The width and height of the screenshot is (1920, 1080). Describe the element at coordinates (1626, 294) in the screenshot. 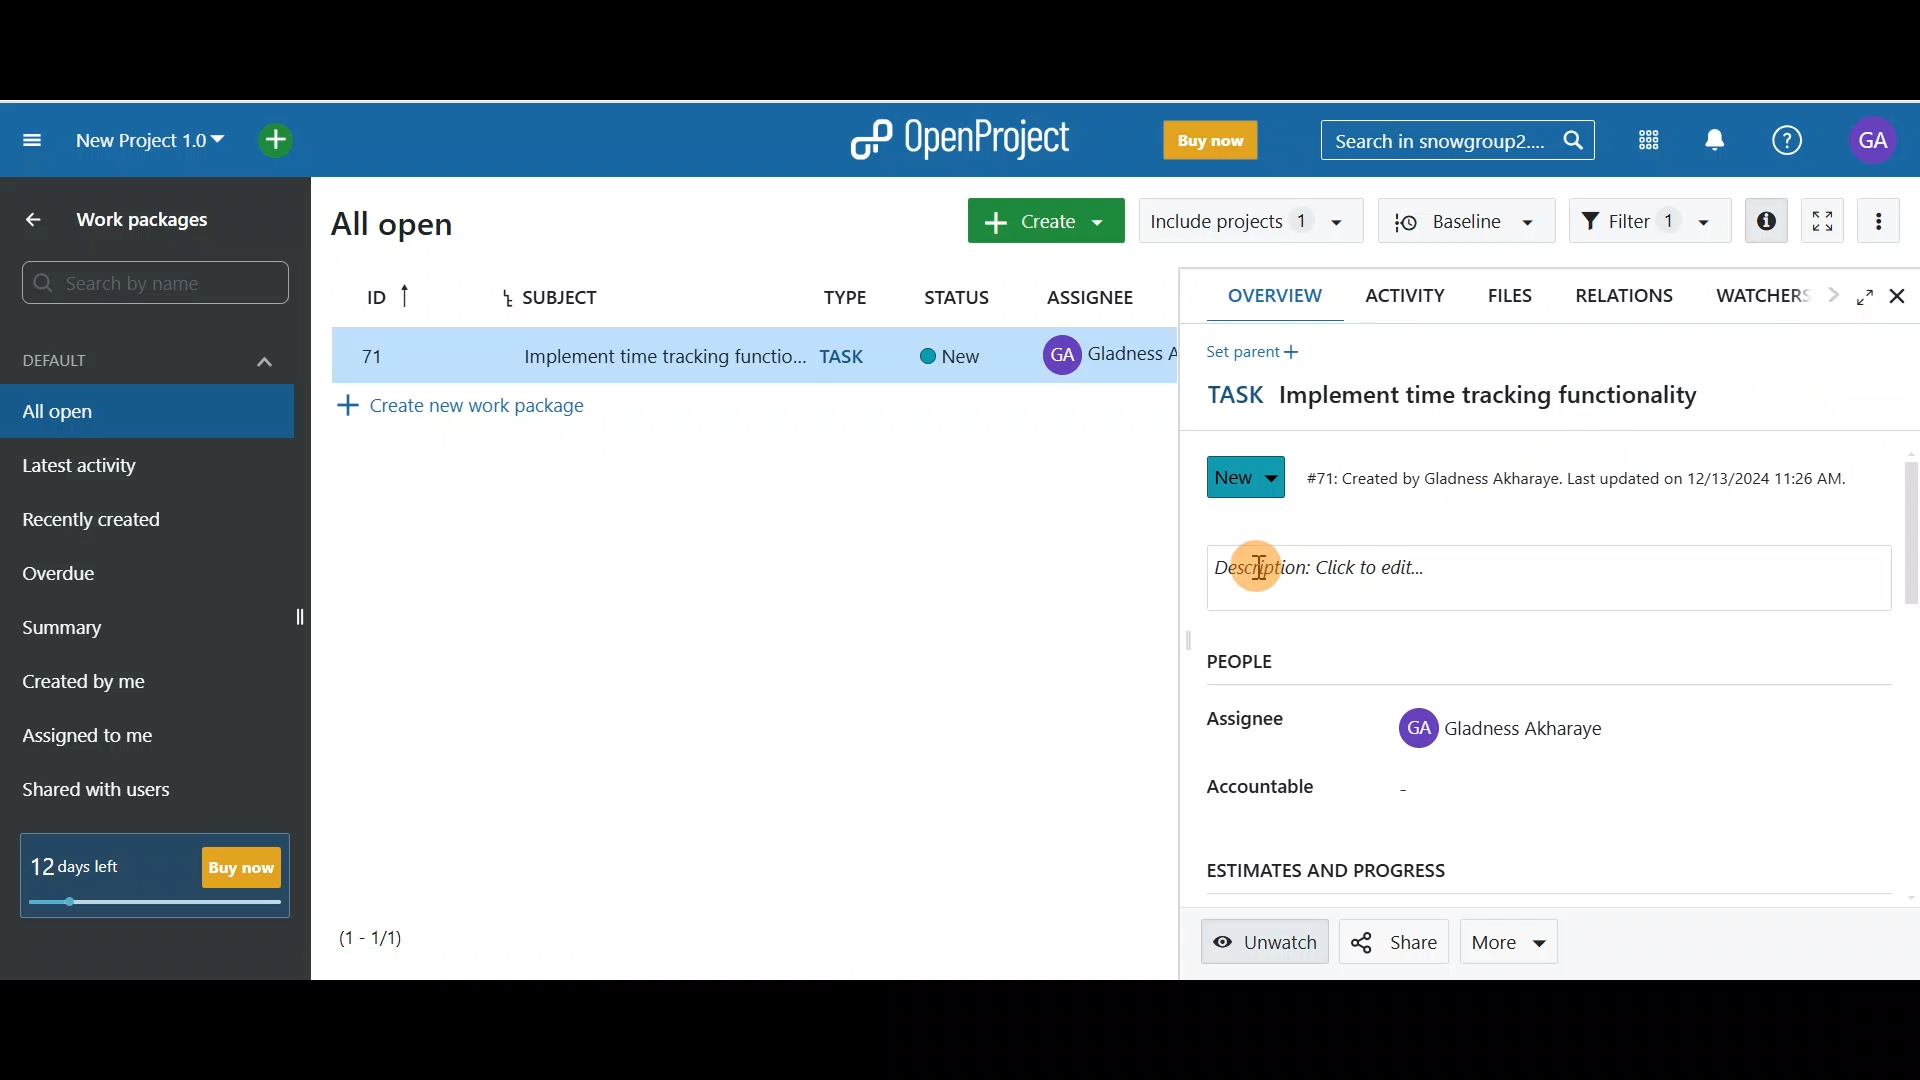

I see `Relations` at that location.